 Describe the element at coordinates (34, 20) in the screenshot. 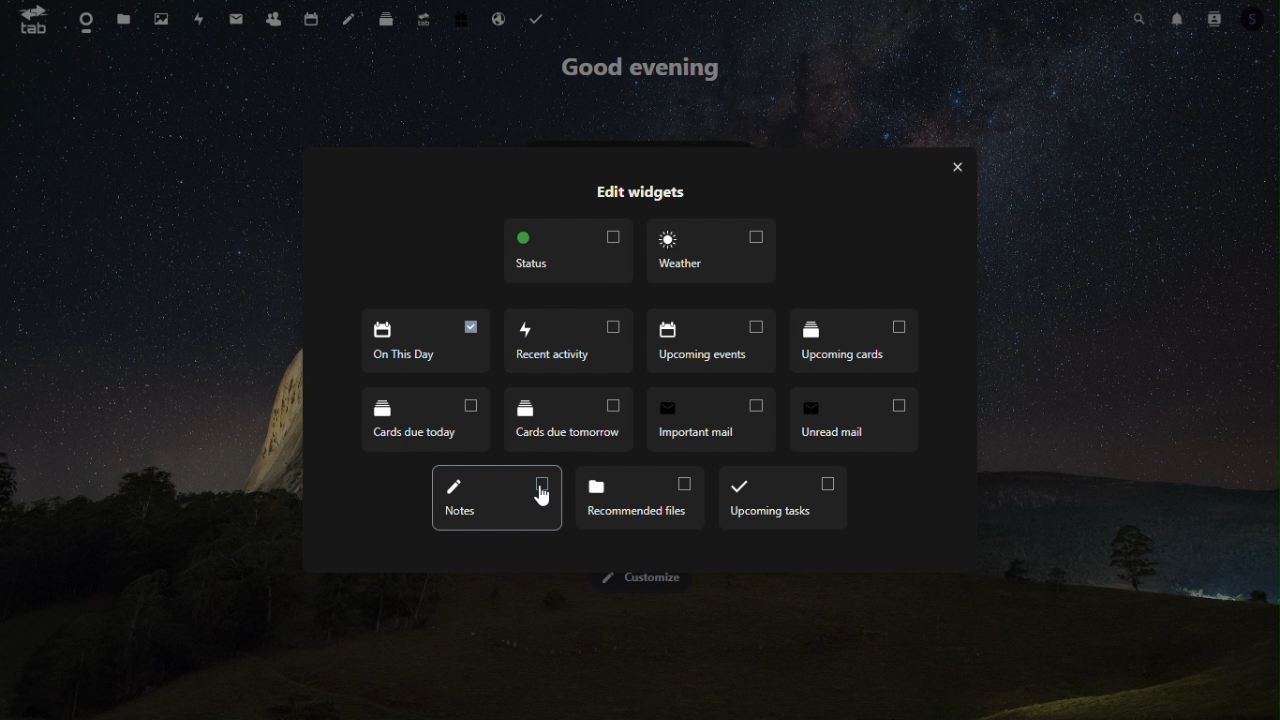

I see `tab` at that location.